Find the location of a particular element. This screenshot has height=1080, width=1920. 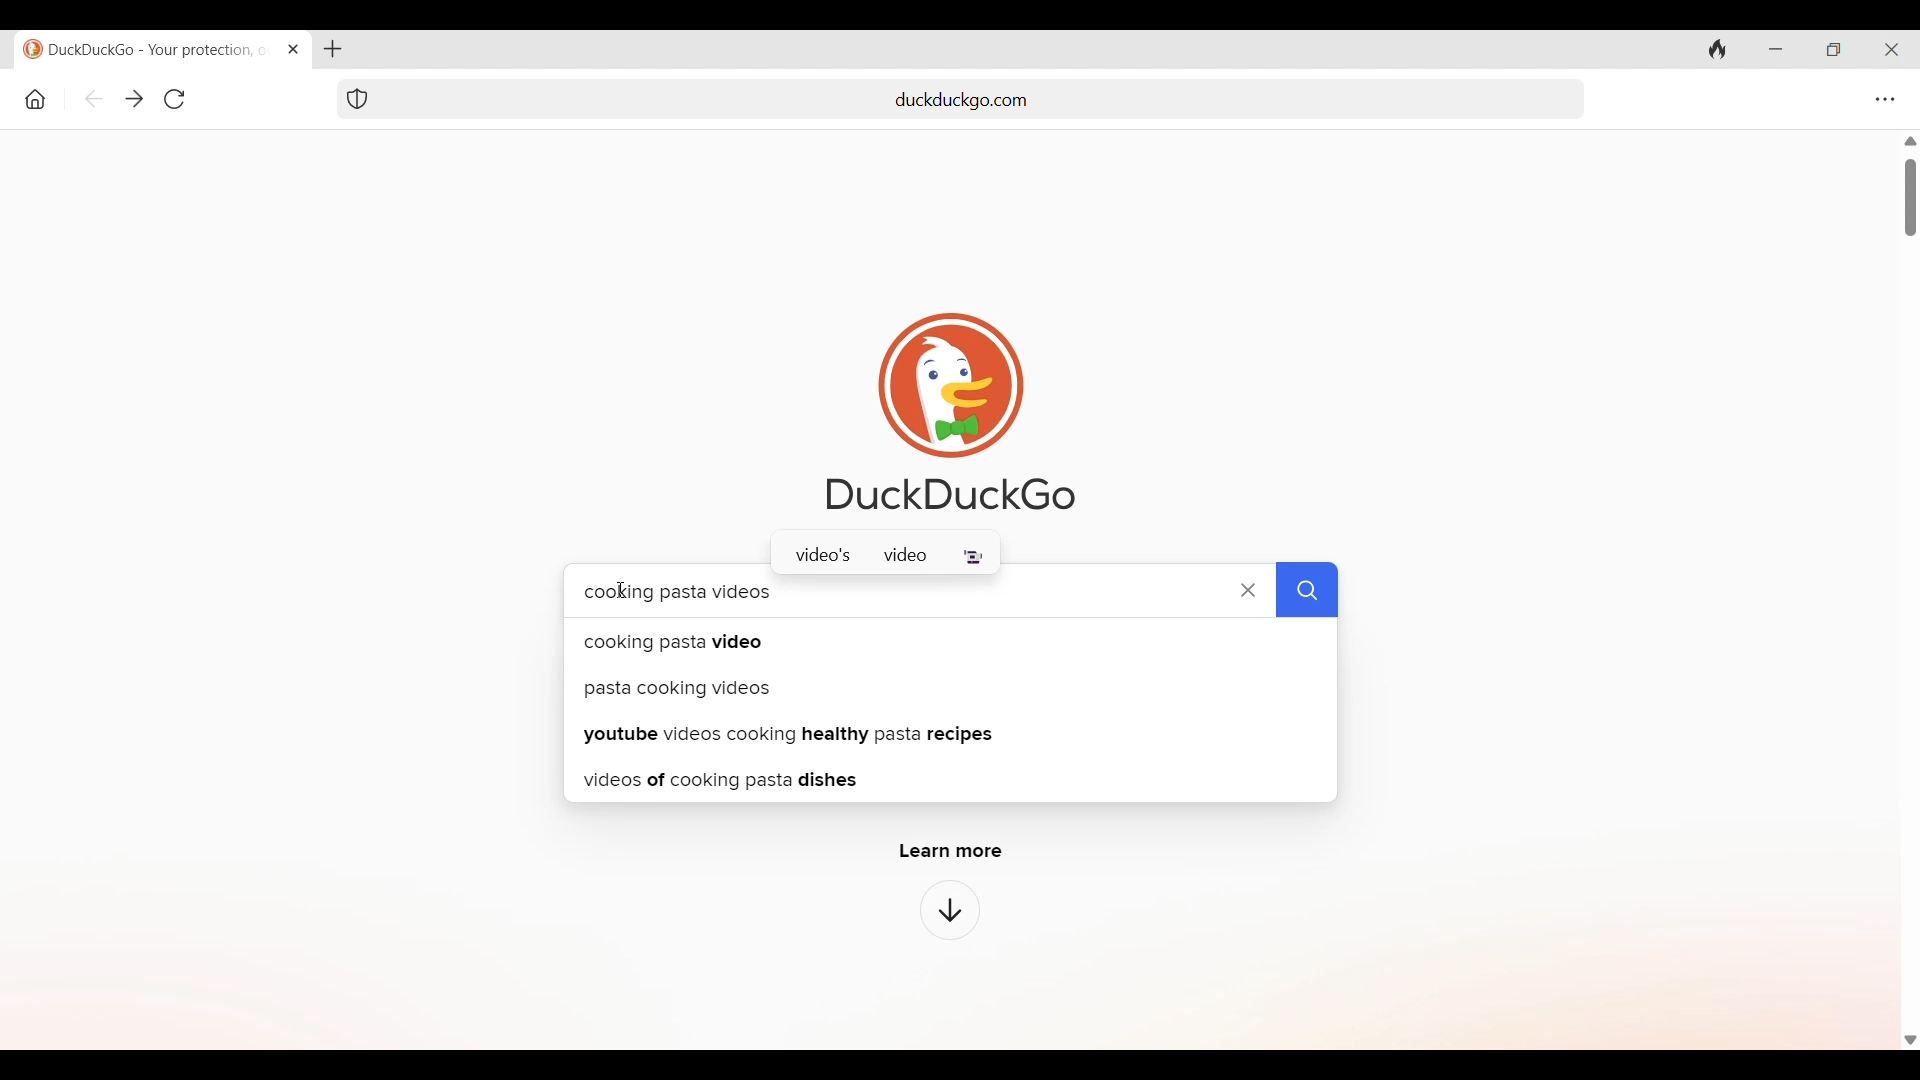

Home is located at coordinates (35, 99).